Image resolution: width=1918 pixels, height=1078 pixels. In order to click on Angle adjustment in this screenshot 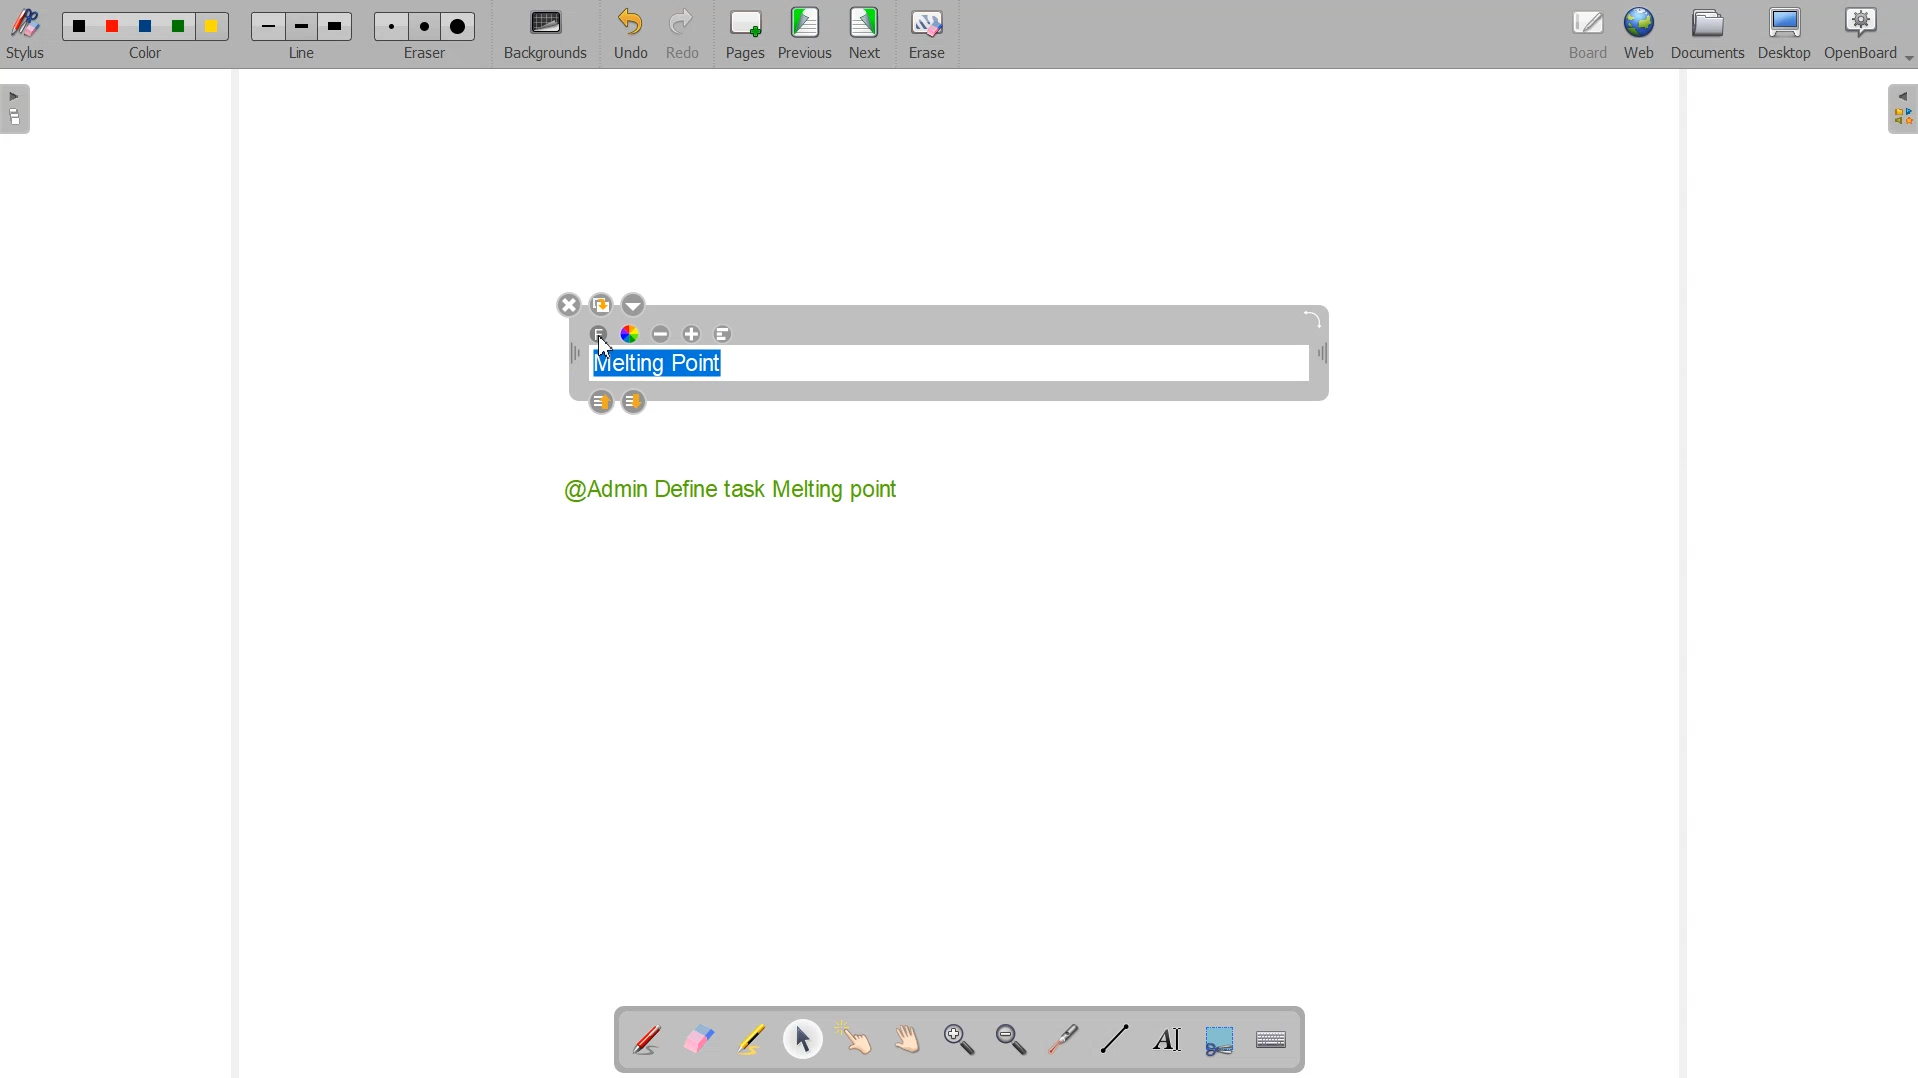, I will do `click(1315, 319)`.